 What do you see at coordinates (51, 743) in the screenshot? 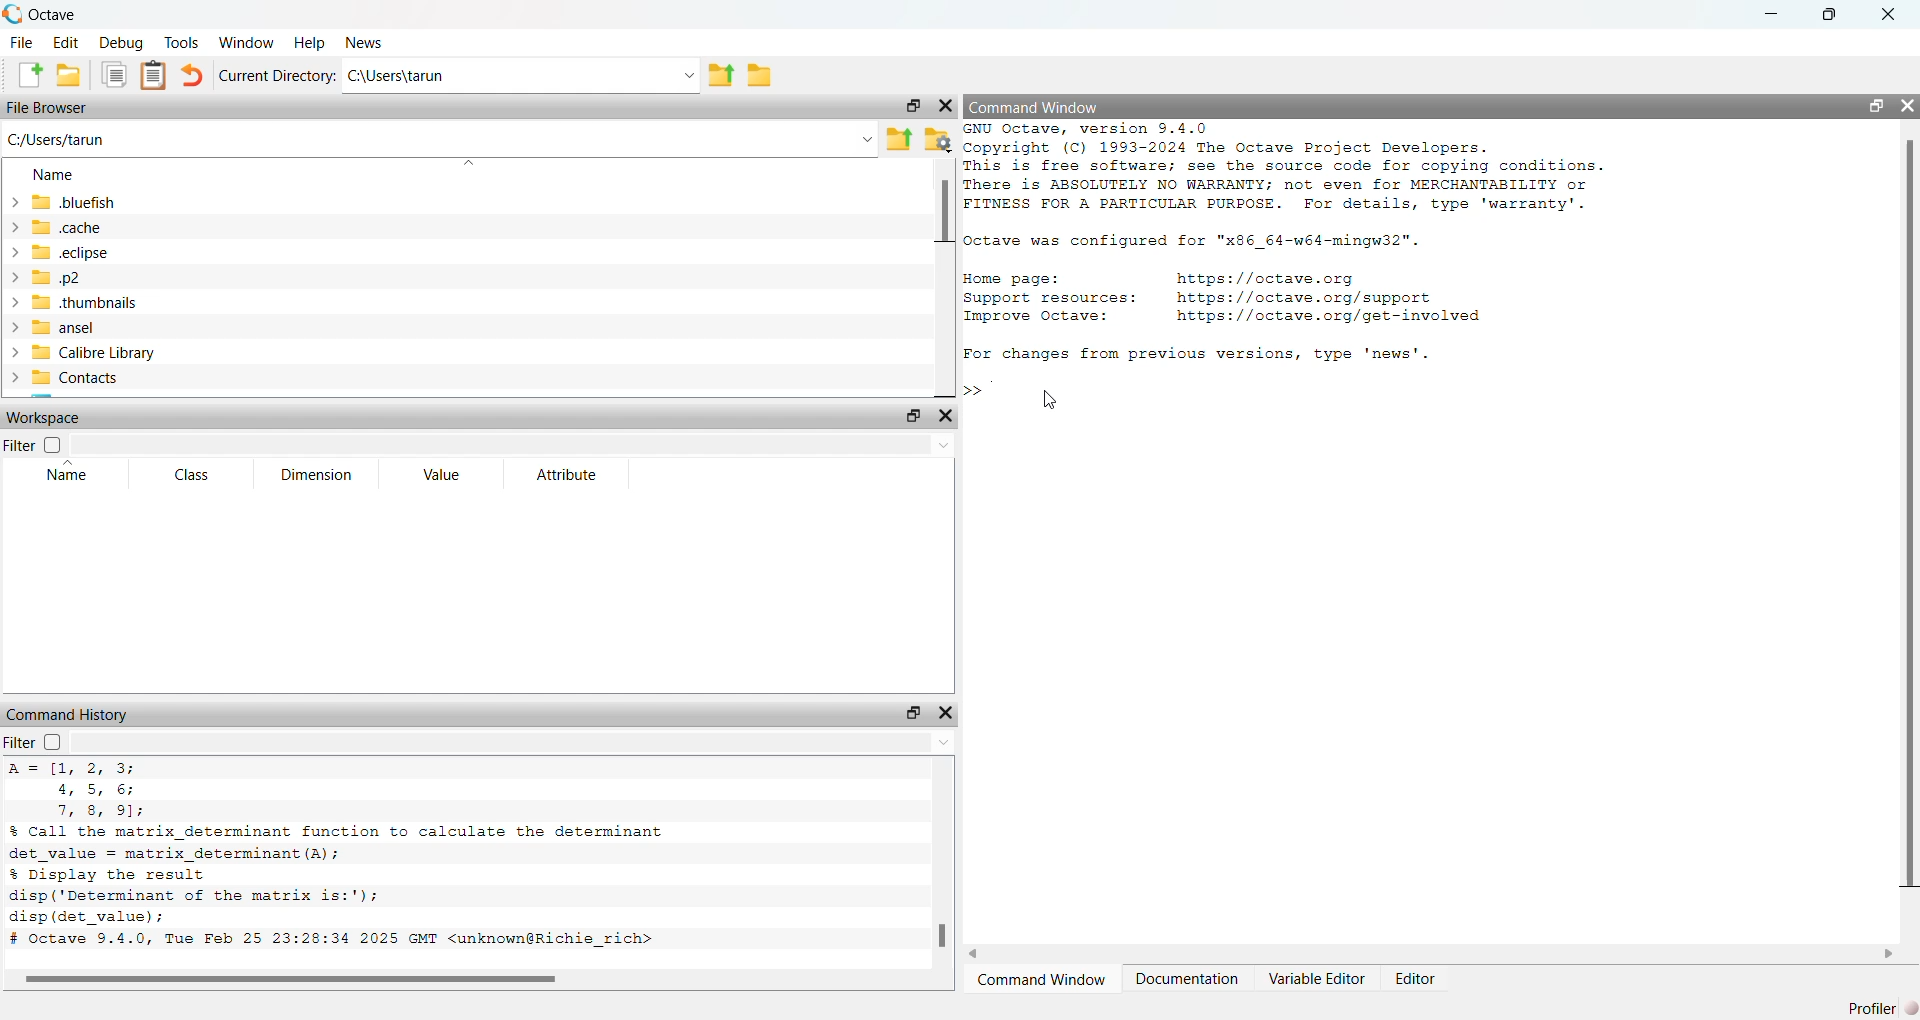
I see `off` at bounding box center [51, 743].